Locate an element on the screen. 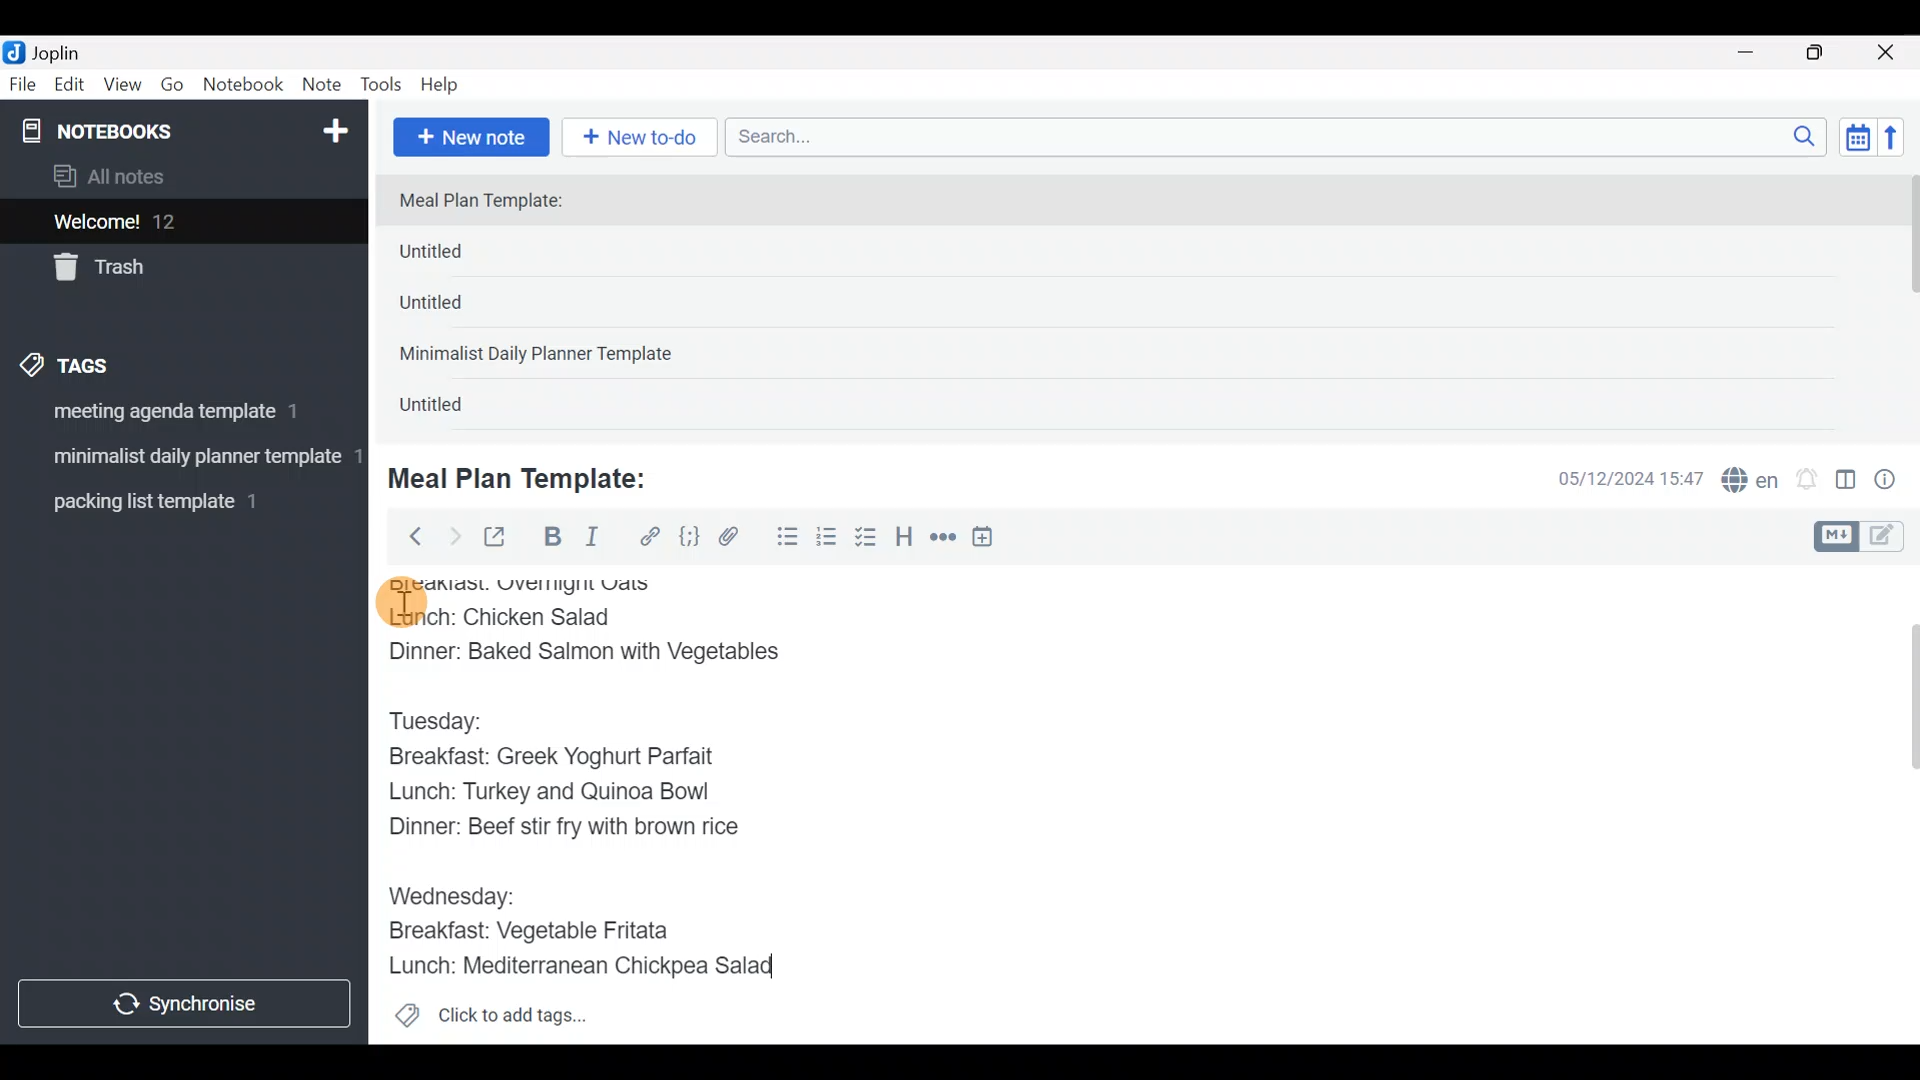 Image resolution: width=1920 pixels, height=1080 pixels. Bulleted list is located at coordinates (783, 538).